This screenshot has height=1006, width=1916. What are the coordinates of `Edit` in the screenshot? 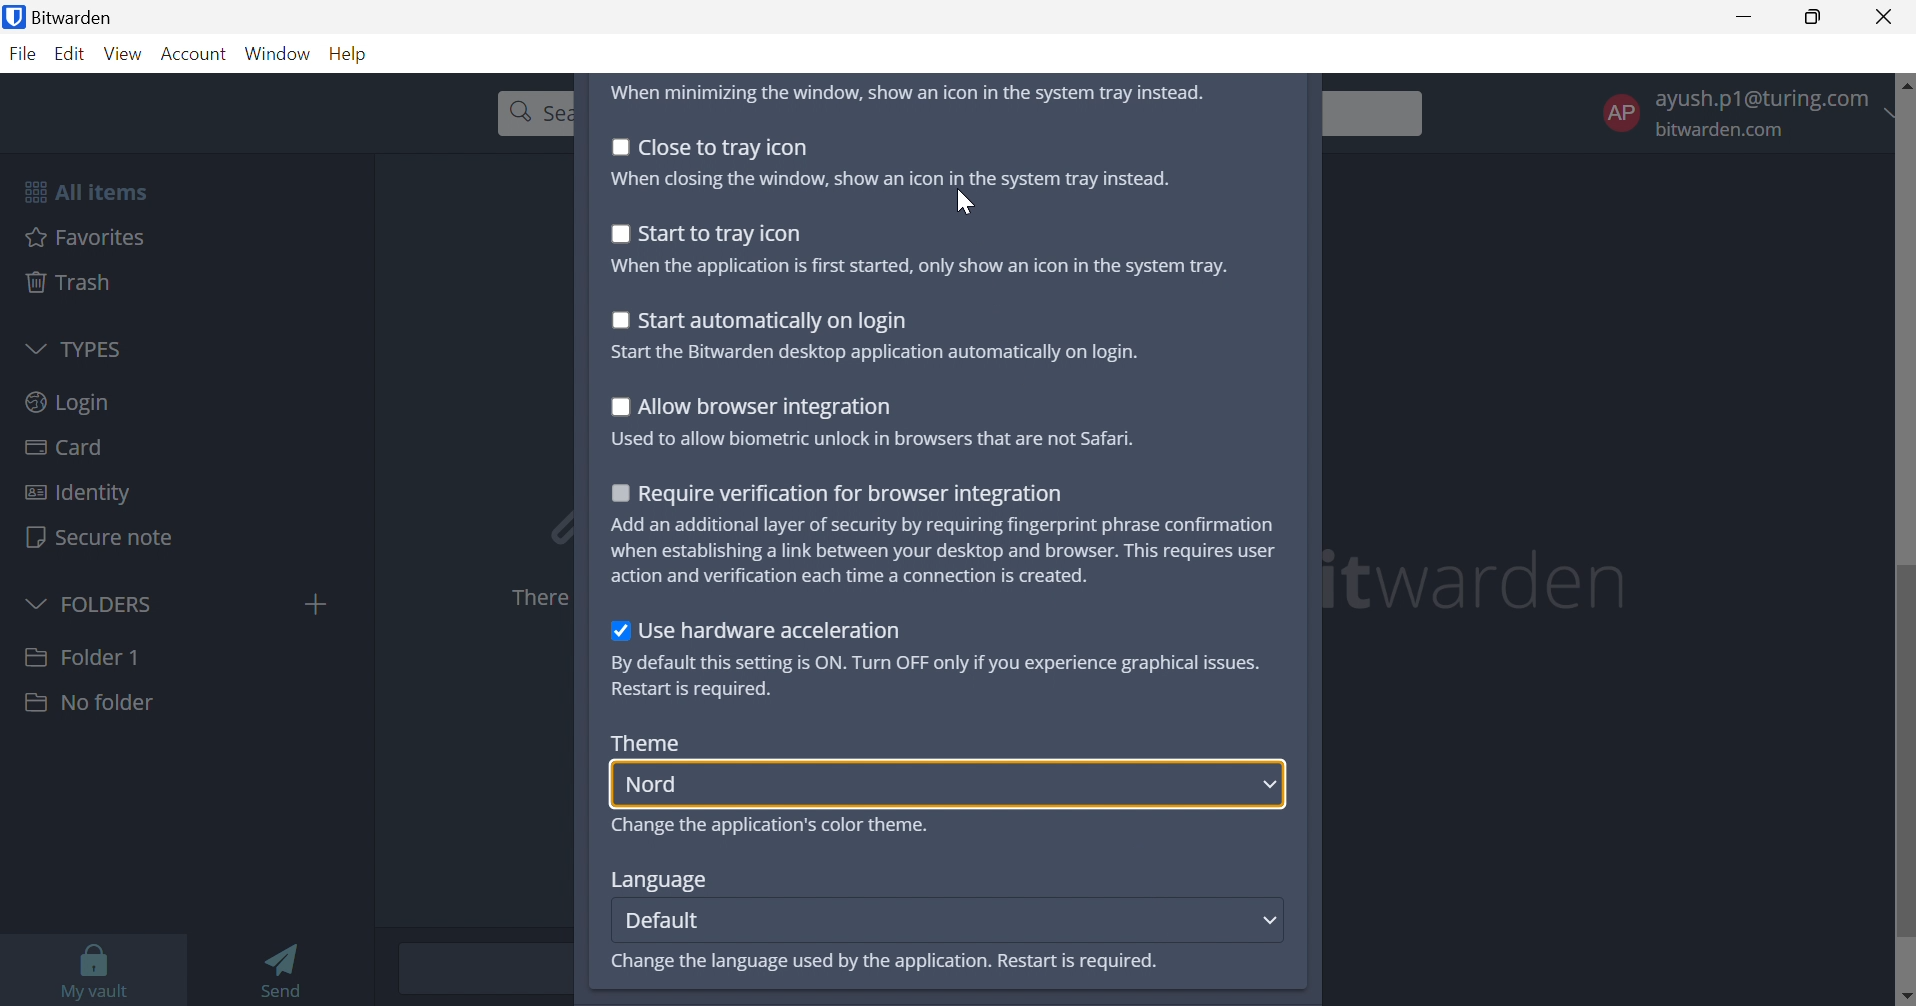 It's located at (71, 56).